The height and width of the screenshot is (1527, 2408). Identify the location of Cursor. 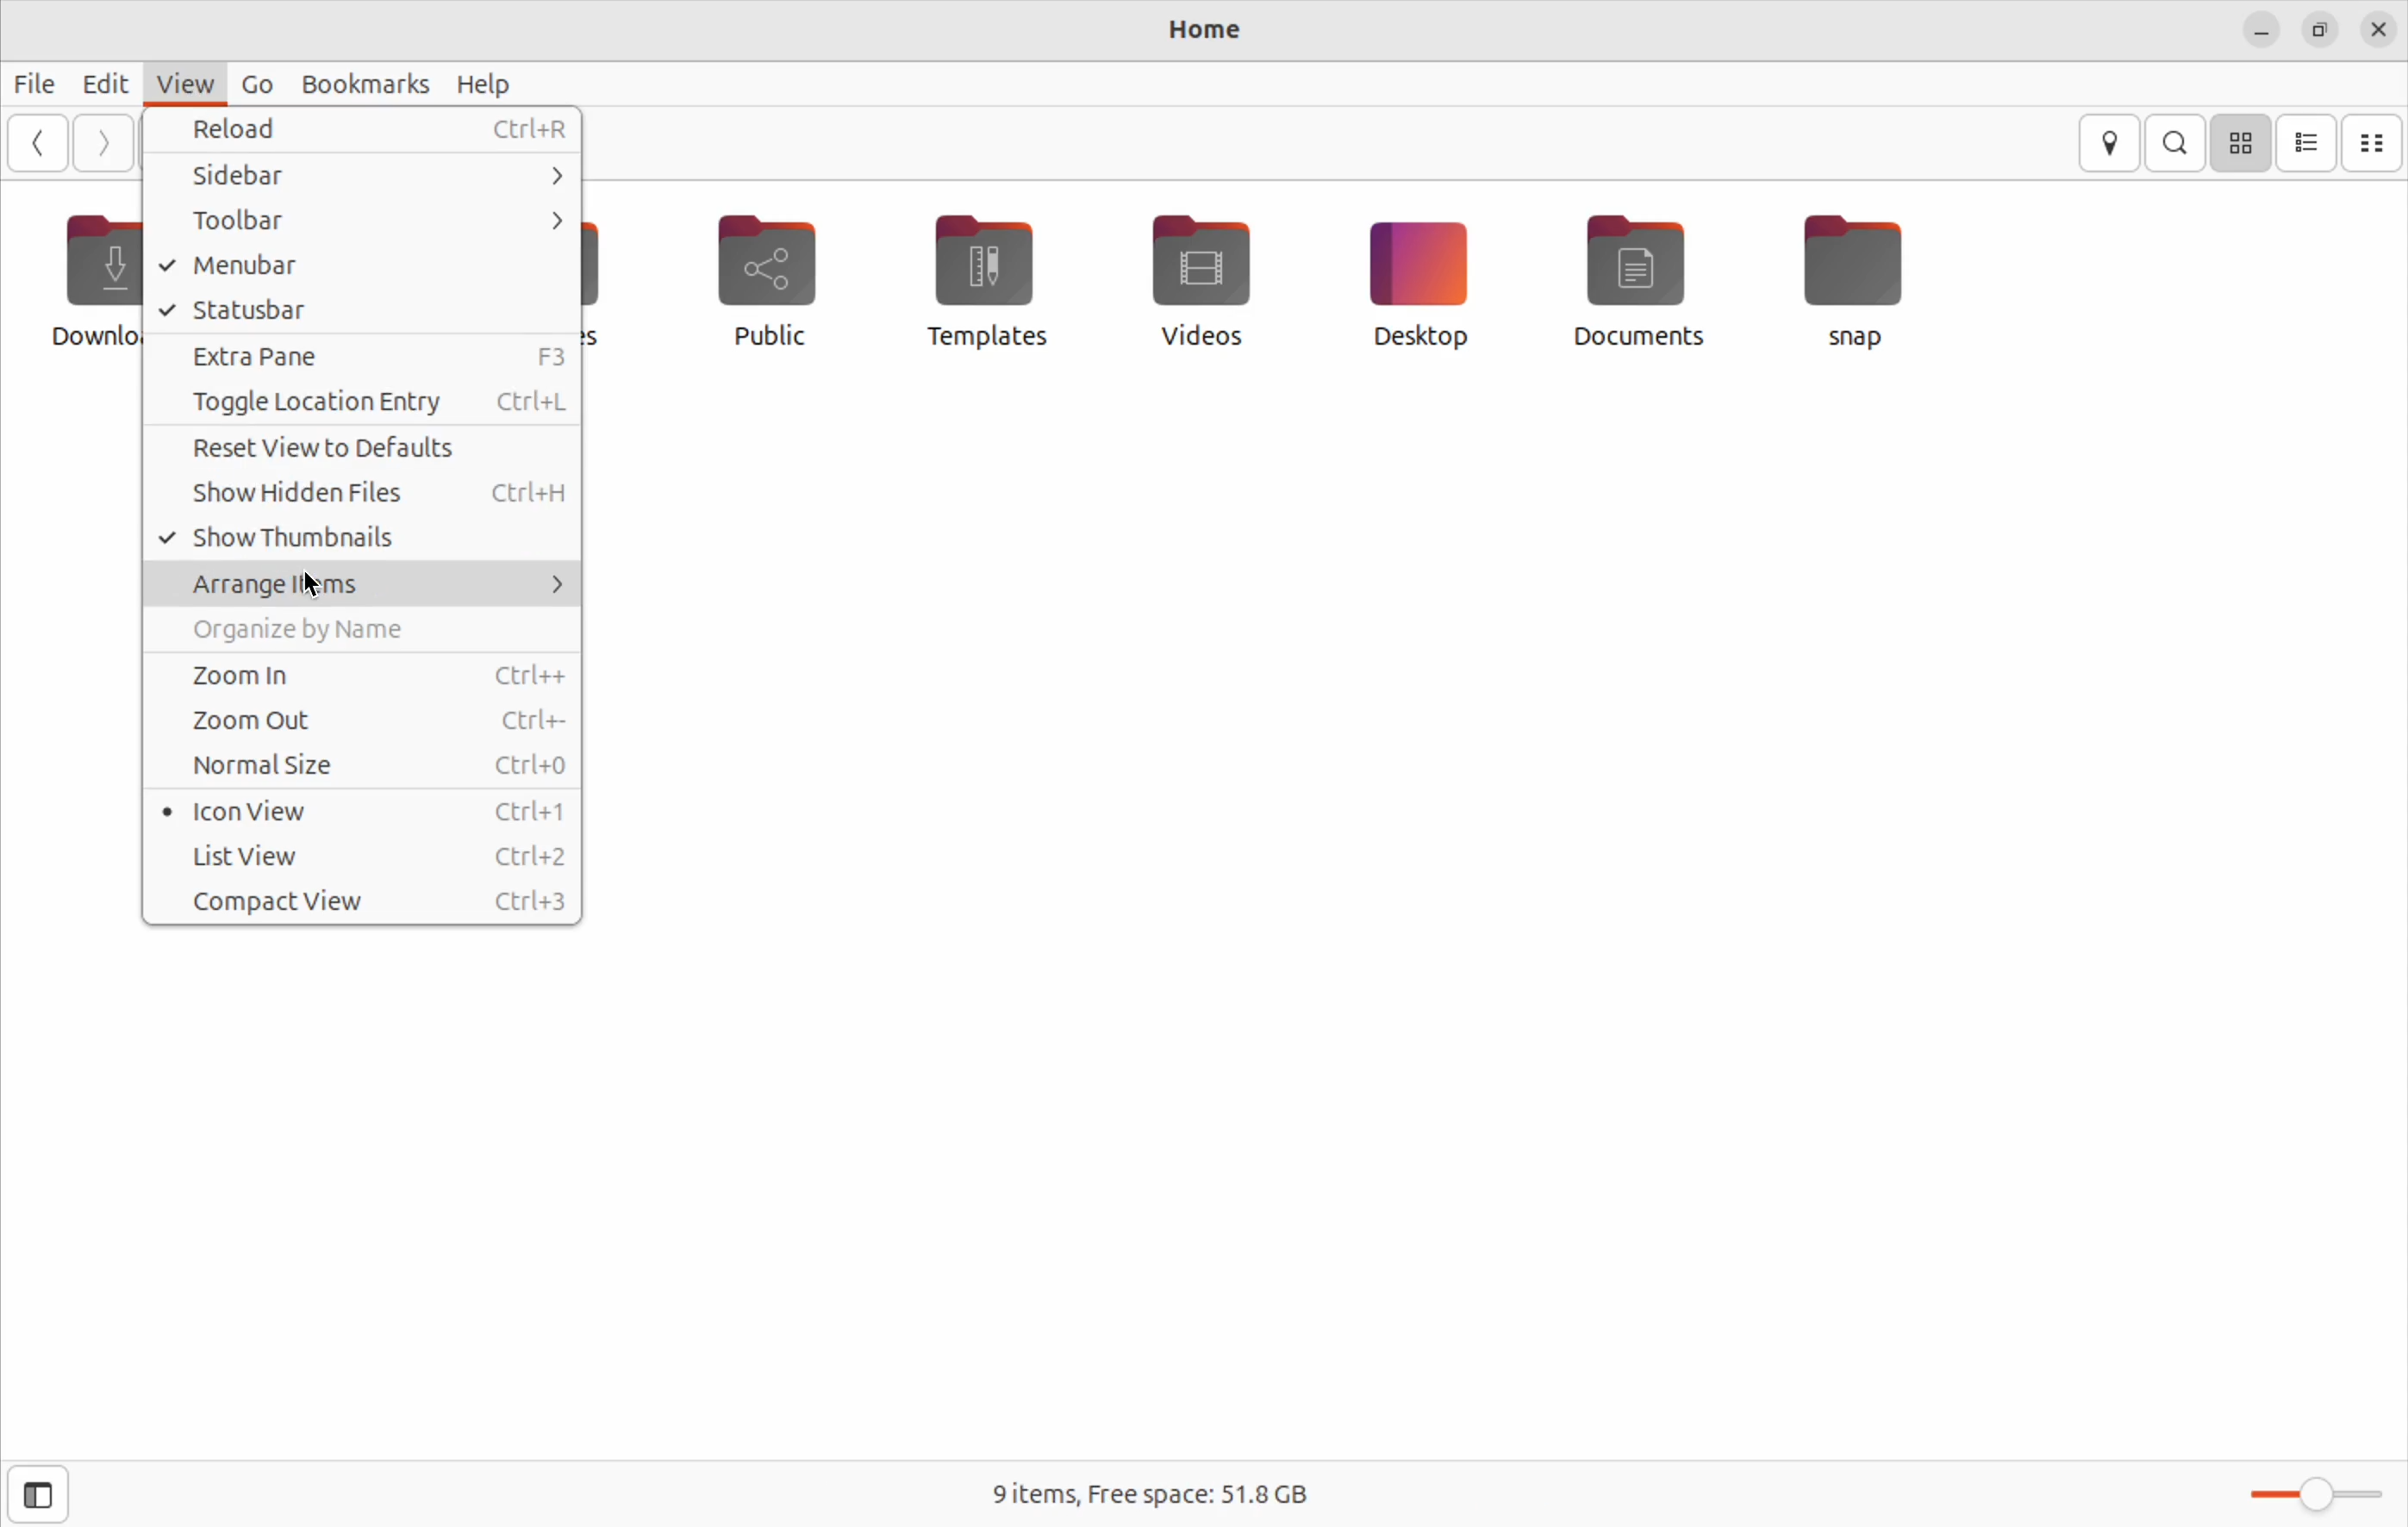
(314, 587).